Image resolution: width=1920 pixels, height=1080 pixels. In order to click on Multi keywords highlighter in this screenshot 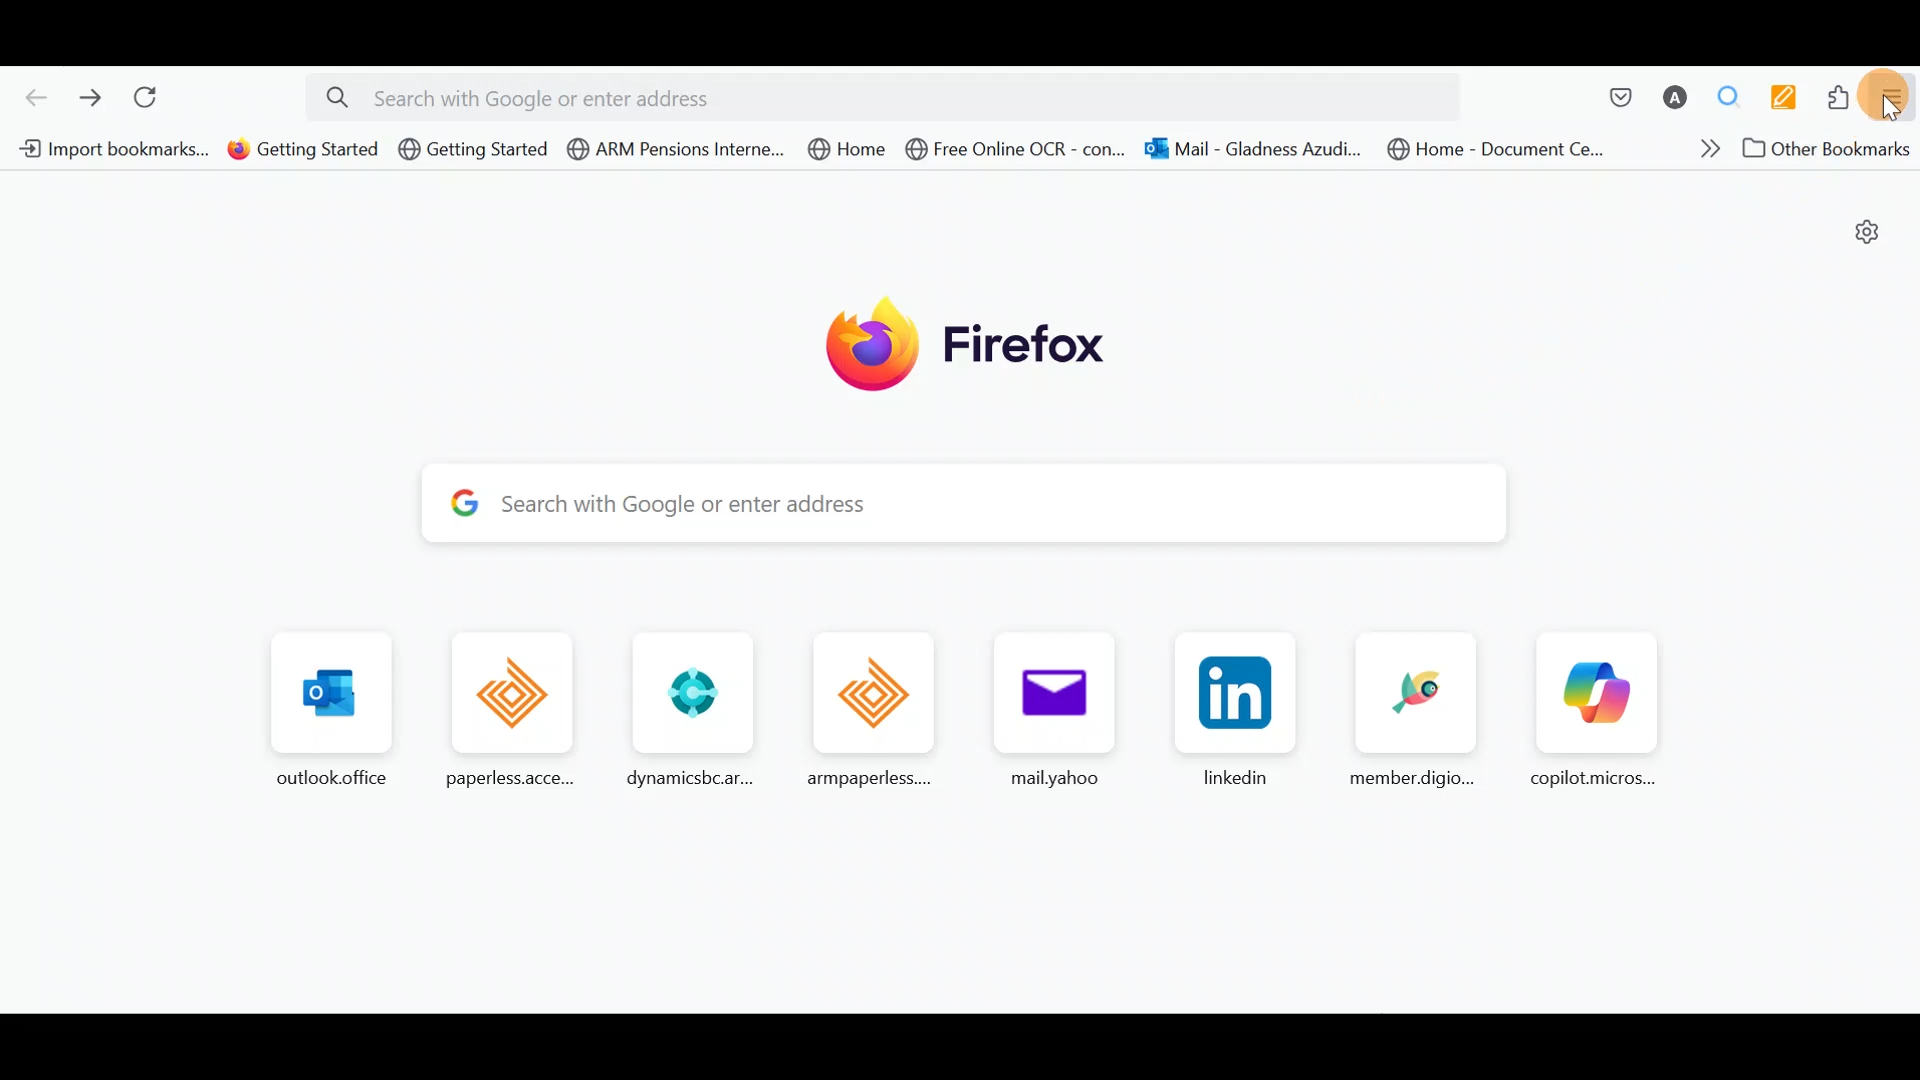, I will do `click(1778, 100)`.